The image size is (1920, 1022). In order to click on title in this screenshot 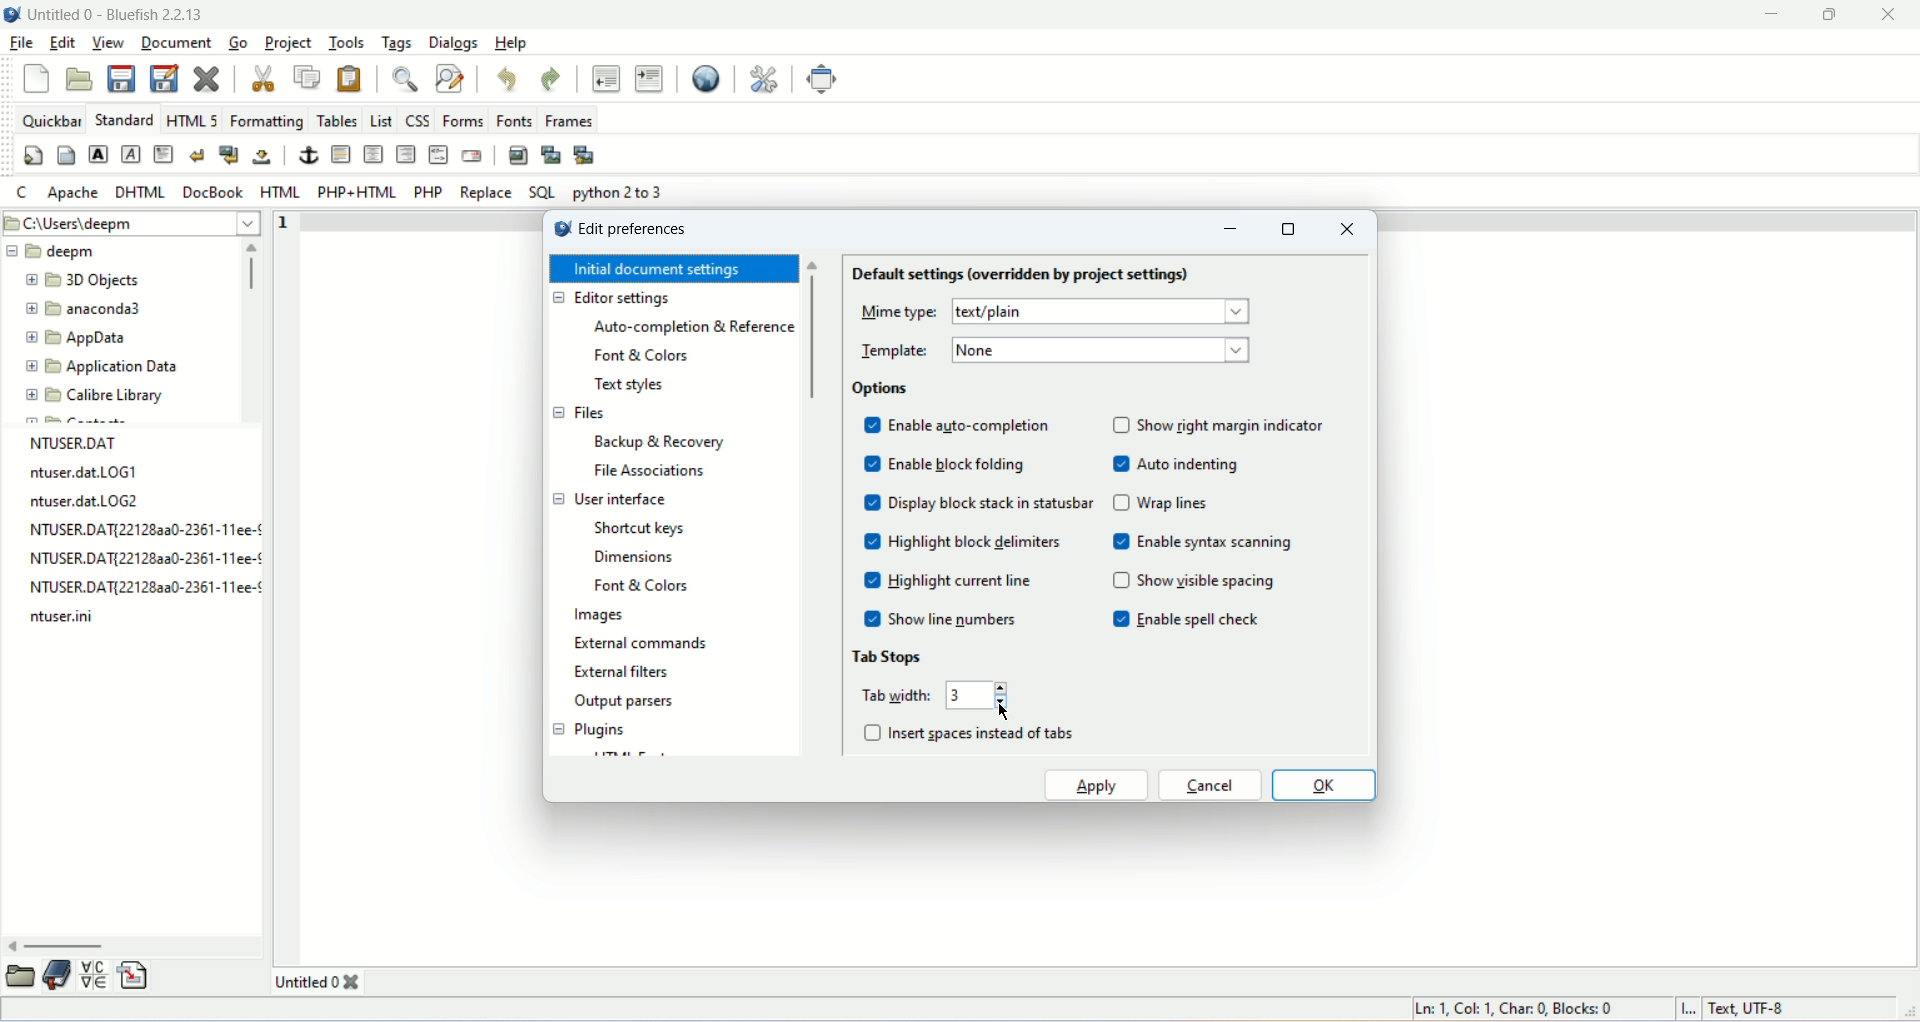, I will do `click(116, 12)`.